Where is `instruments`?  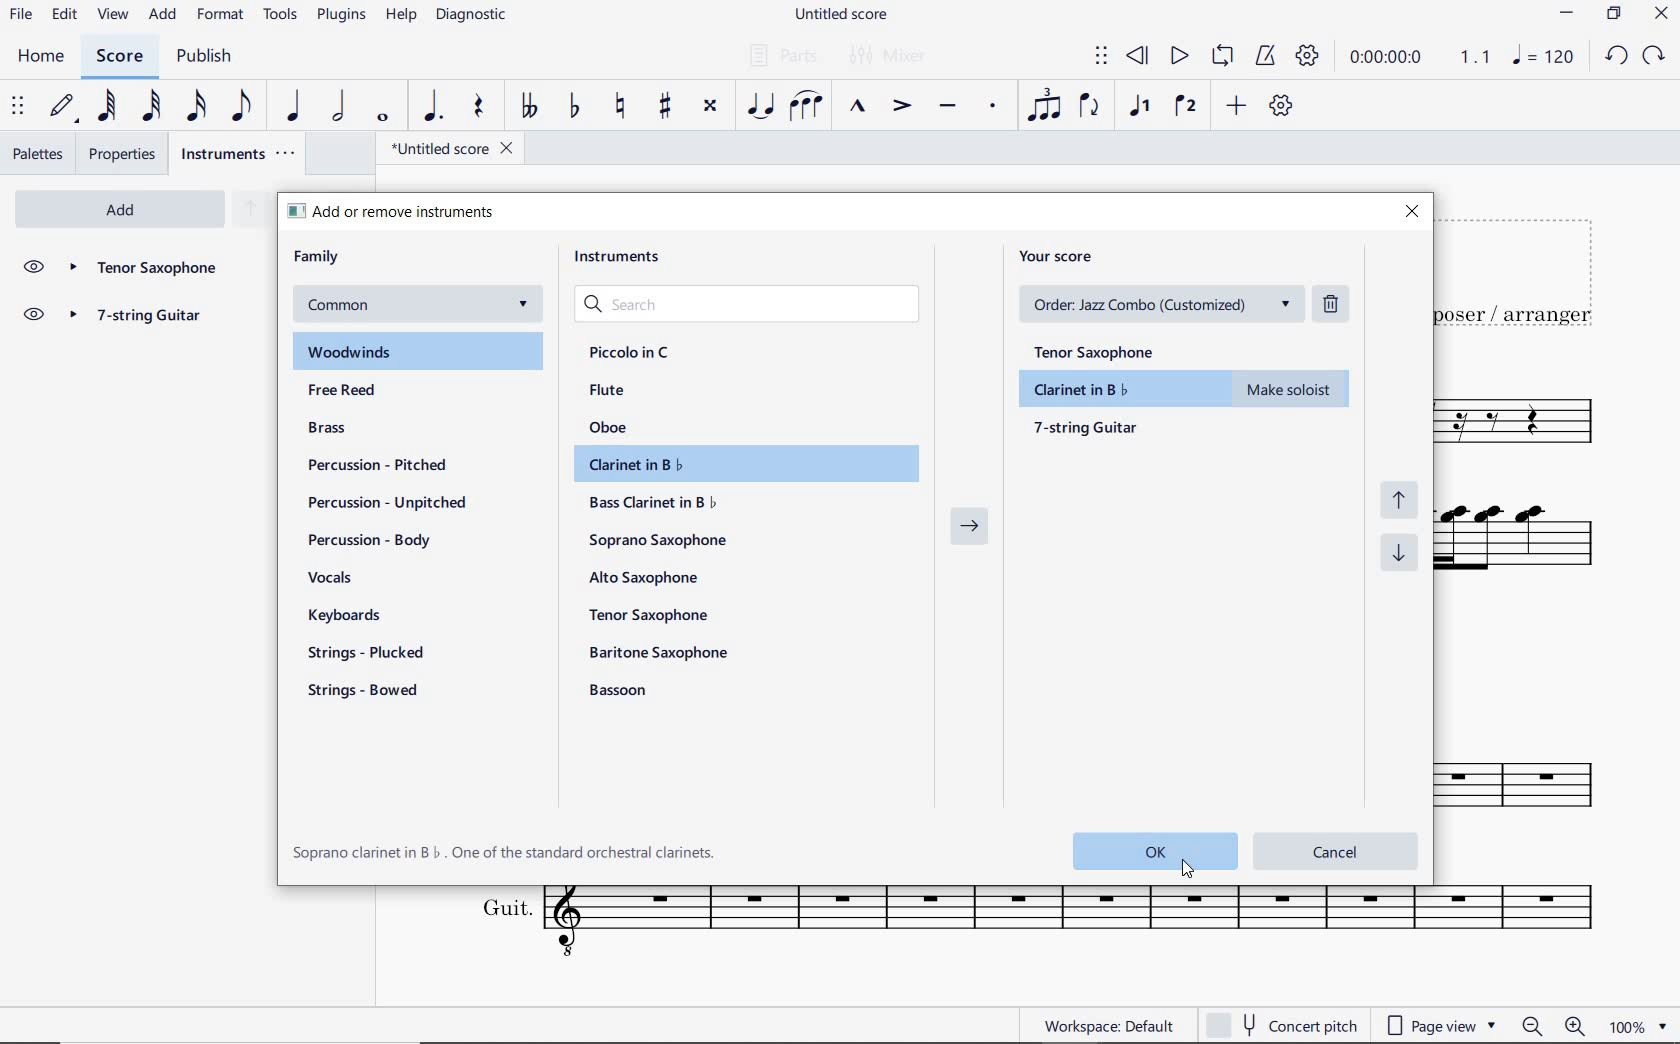 instruments is located at coordinates (624, 261).